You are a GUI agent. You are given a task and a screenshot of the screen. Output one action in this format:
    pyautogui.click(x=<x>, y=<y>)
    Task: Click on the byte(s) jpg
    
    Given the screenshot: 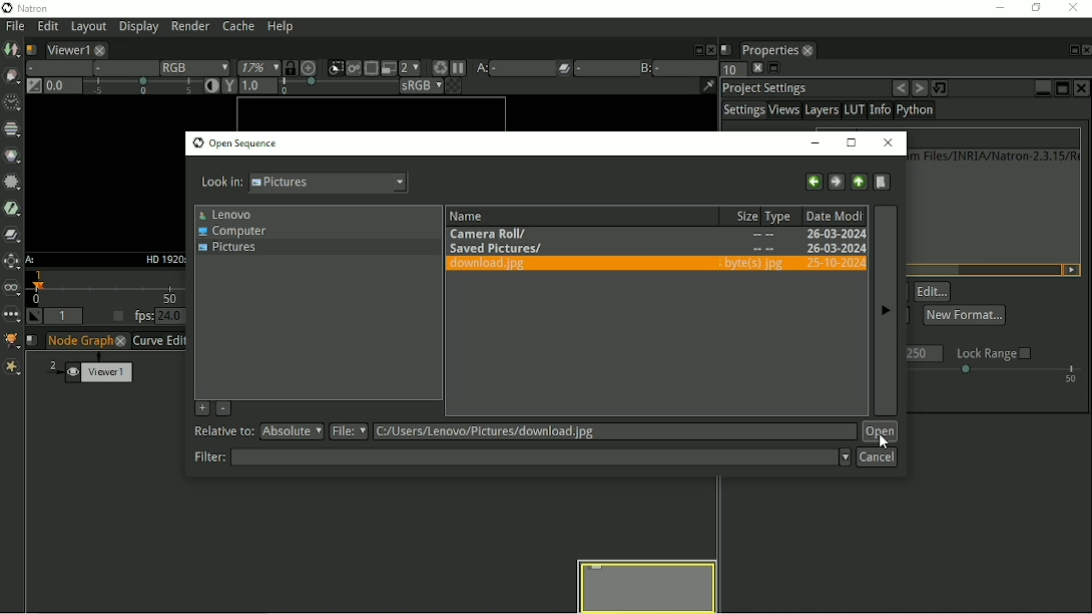 What is the action you would take?
    pyautogui.click(x=752, y=264)
    